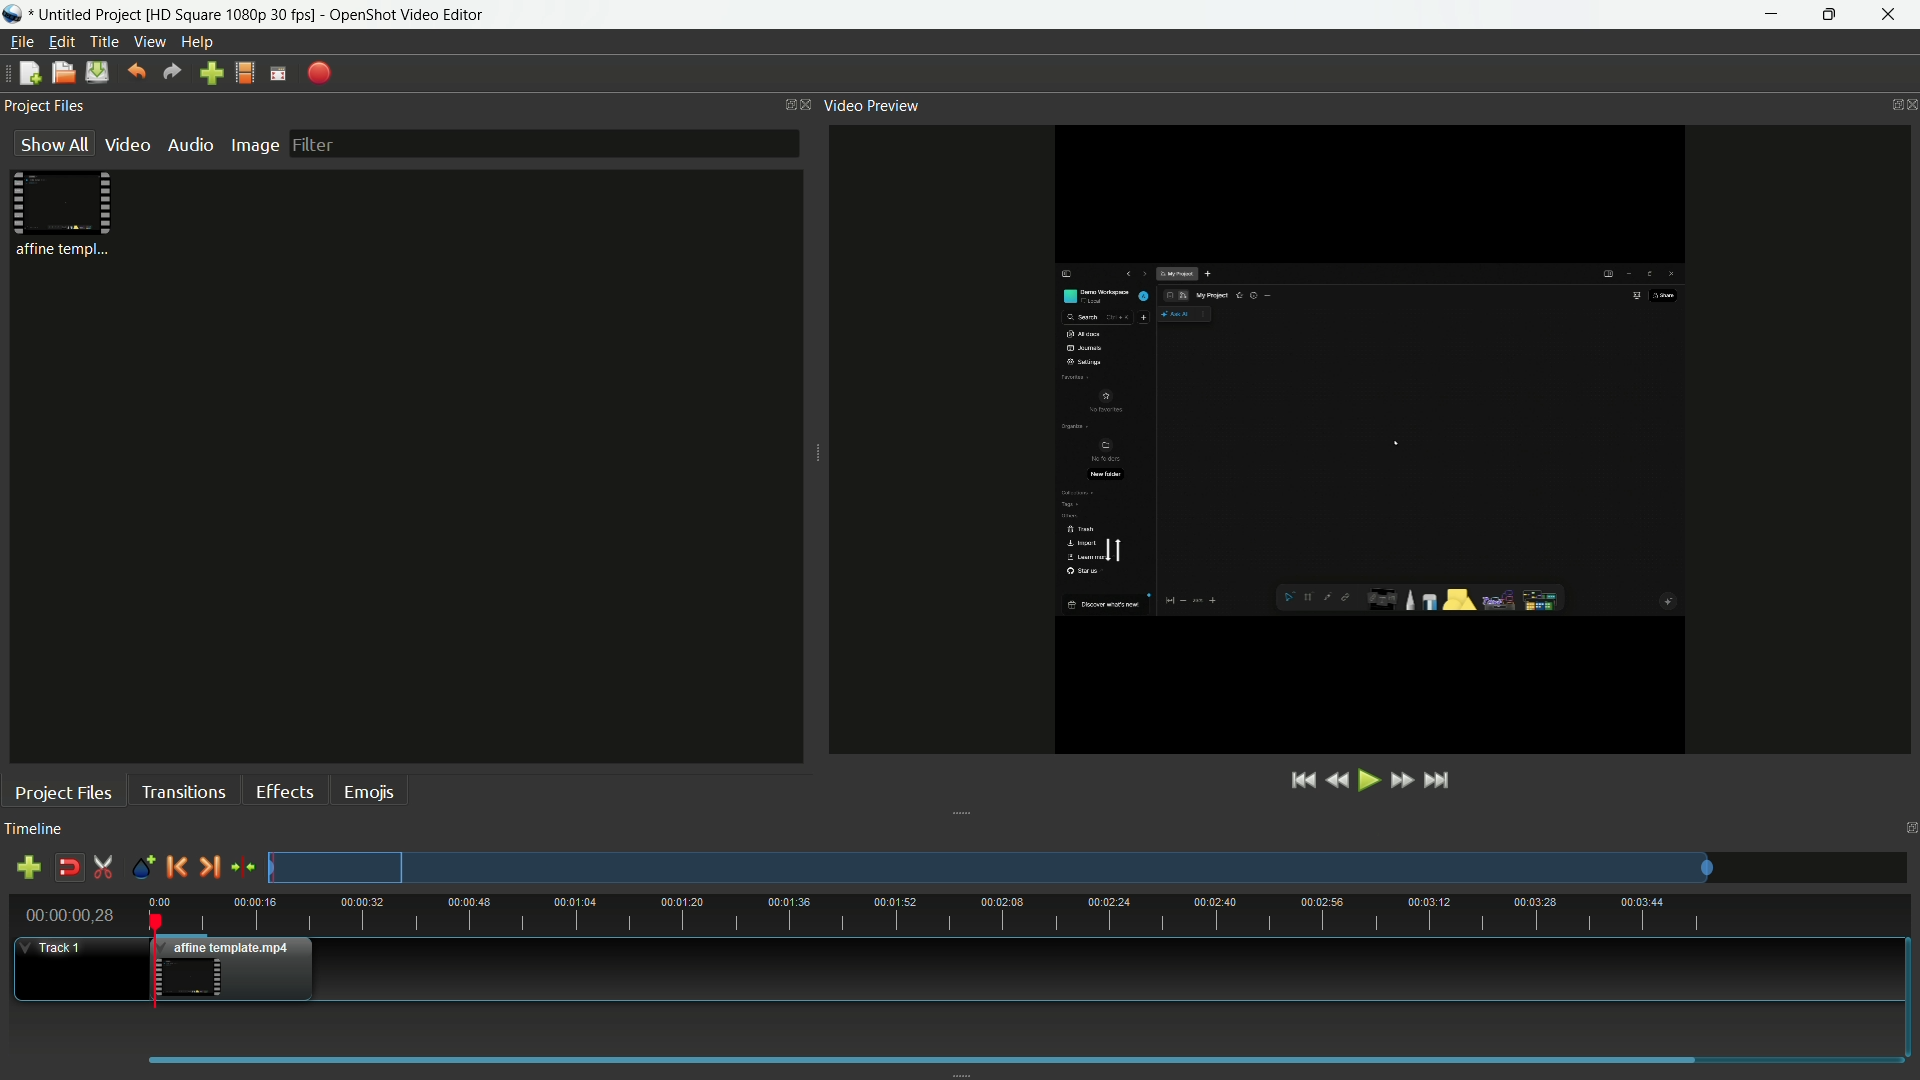  I want to click on timeline, so click(34, 830).